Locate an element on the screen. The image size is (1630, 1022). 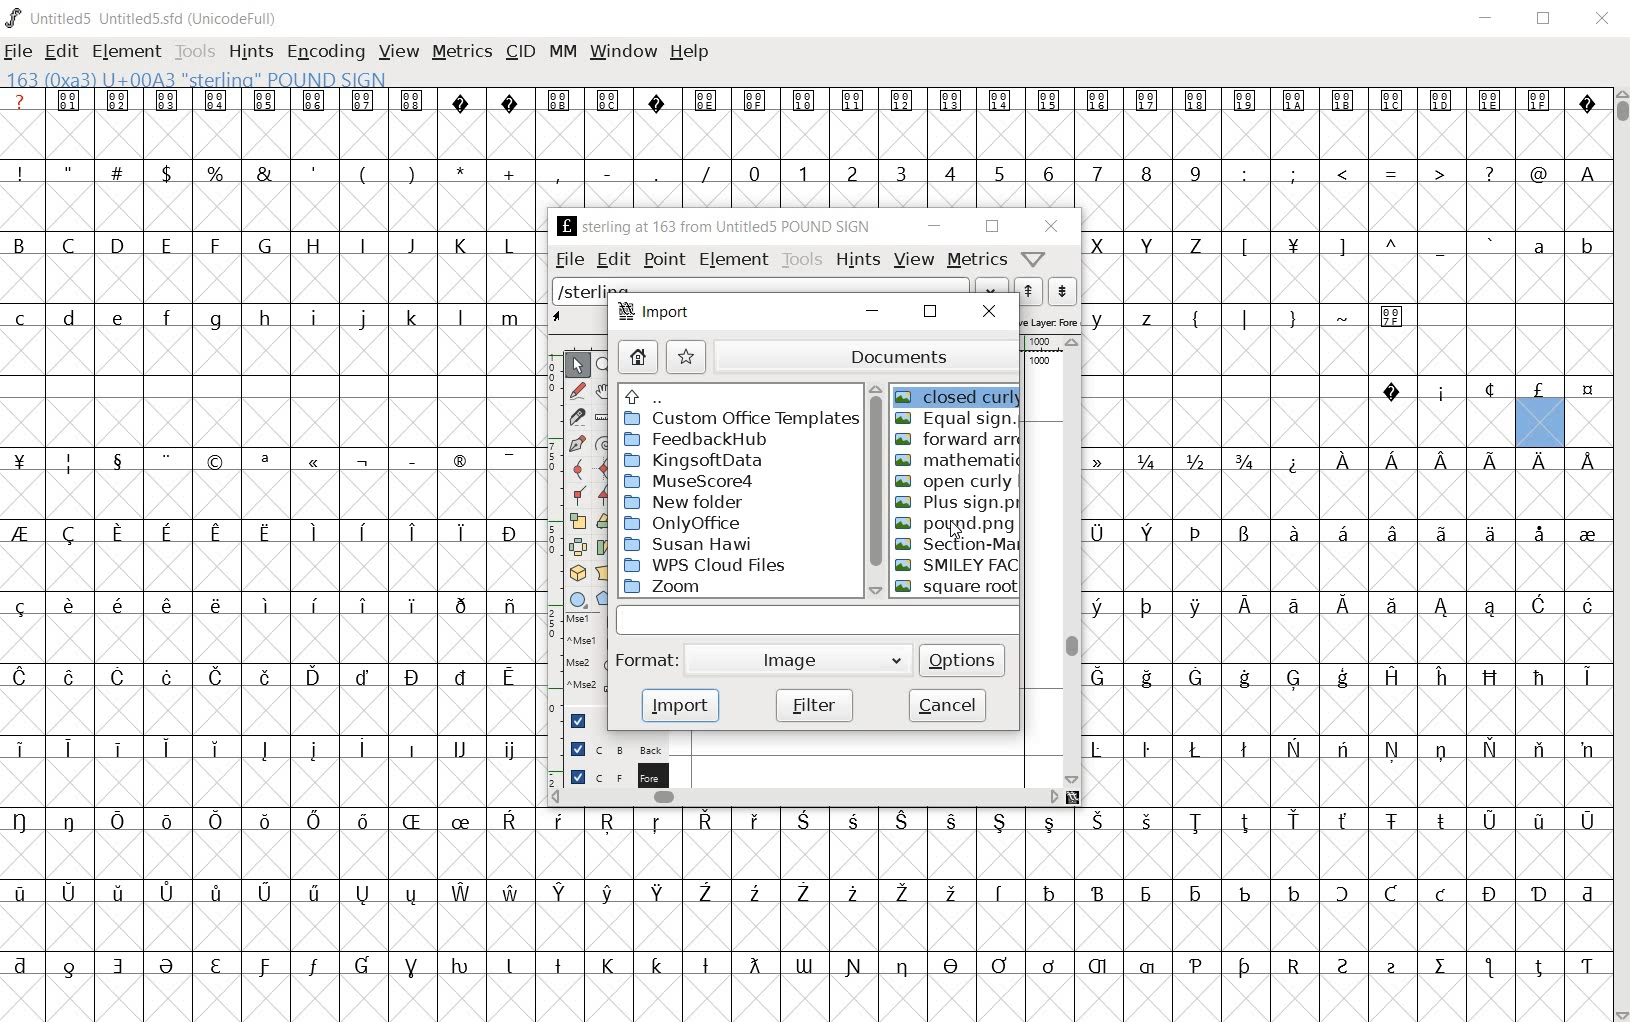
d is located at coordinates (70, 320).